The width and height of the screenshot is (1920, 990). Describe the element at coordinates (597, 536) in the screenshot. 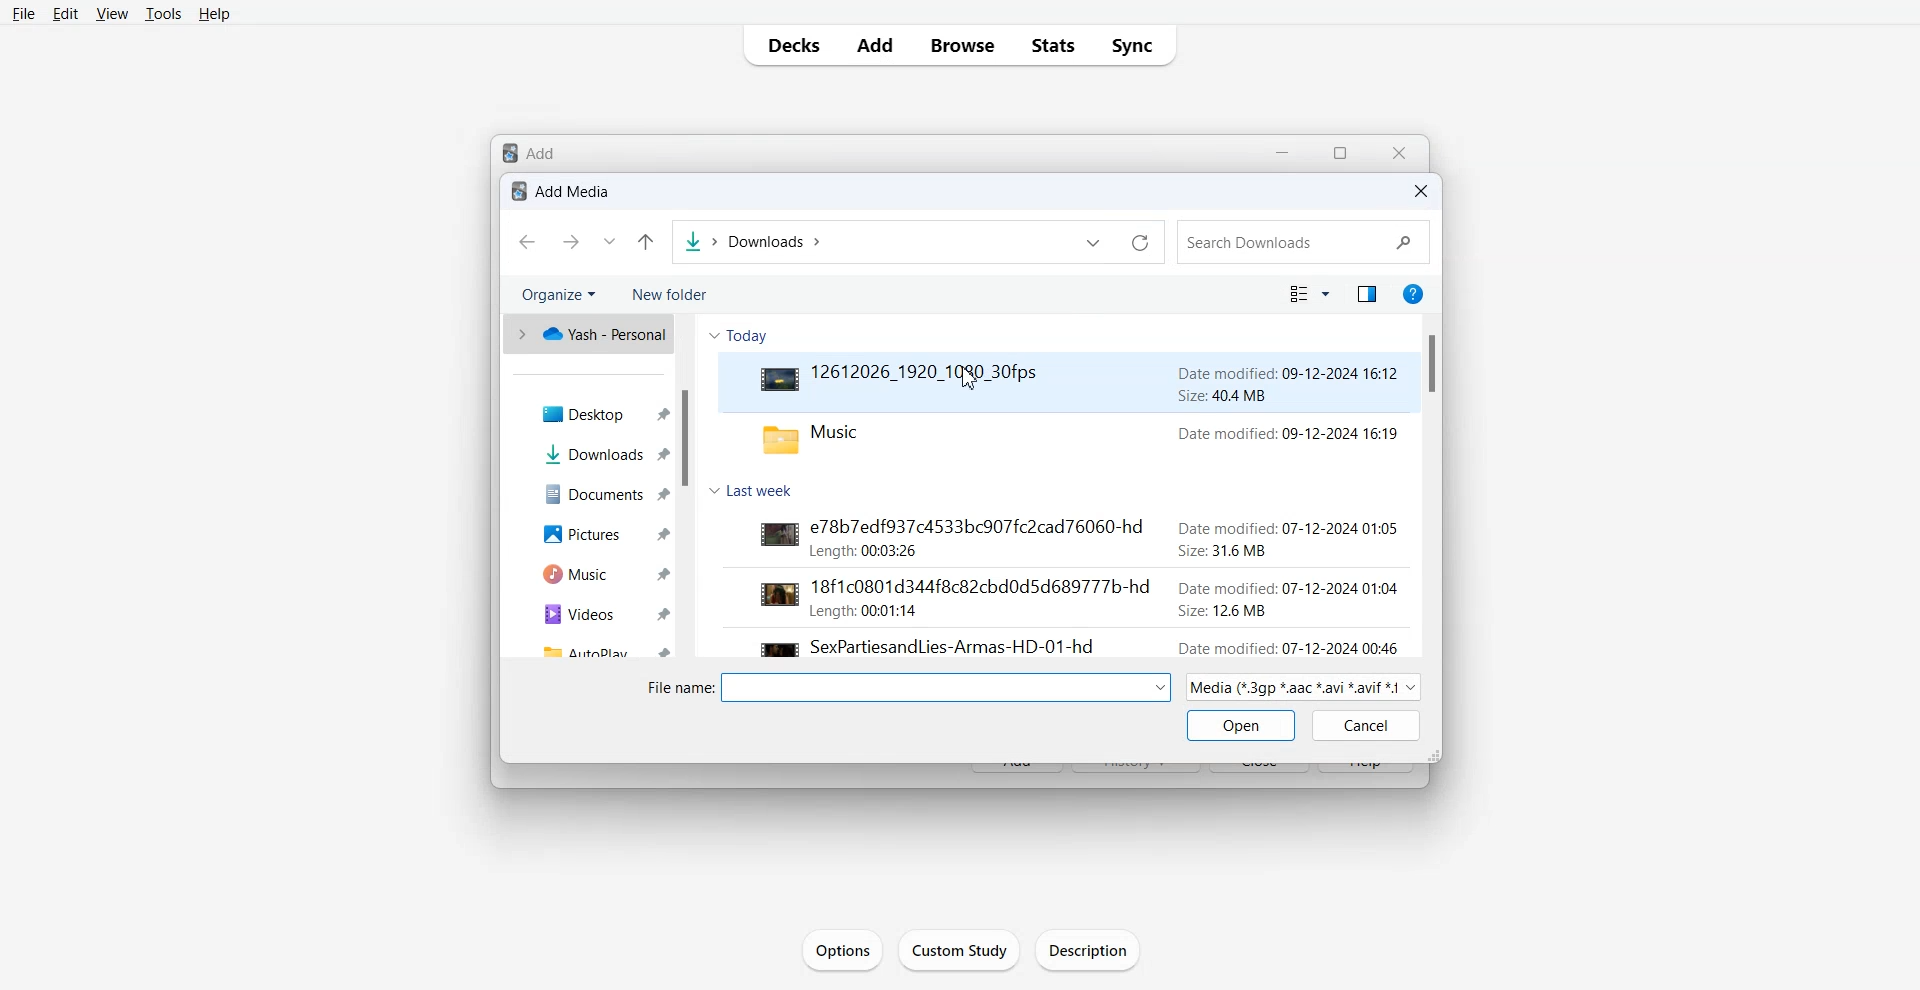

I see `Pictures` at that location.